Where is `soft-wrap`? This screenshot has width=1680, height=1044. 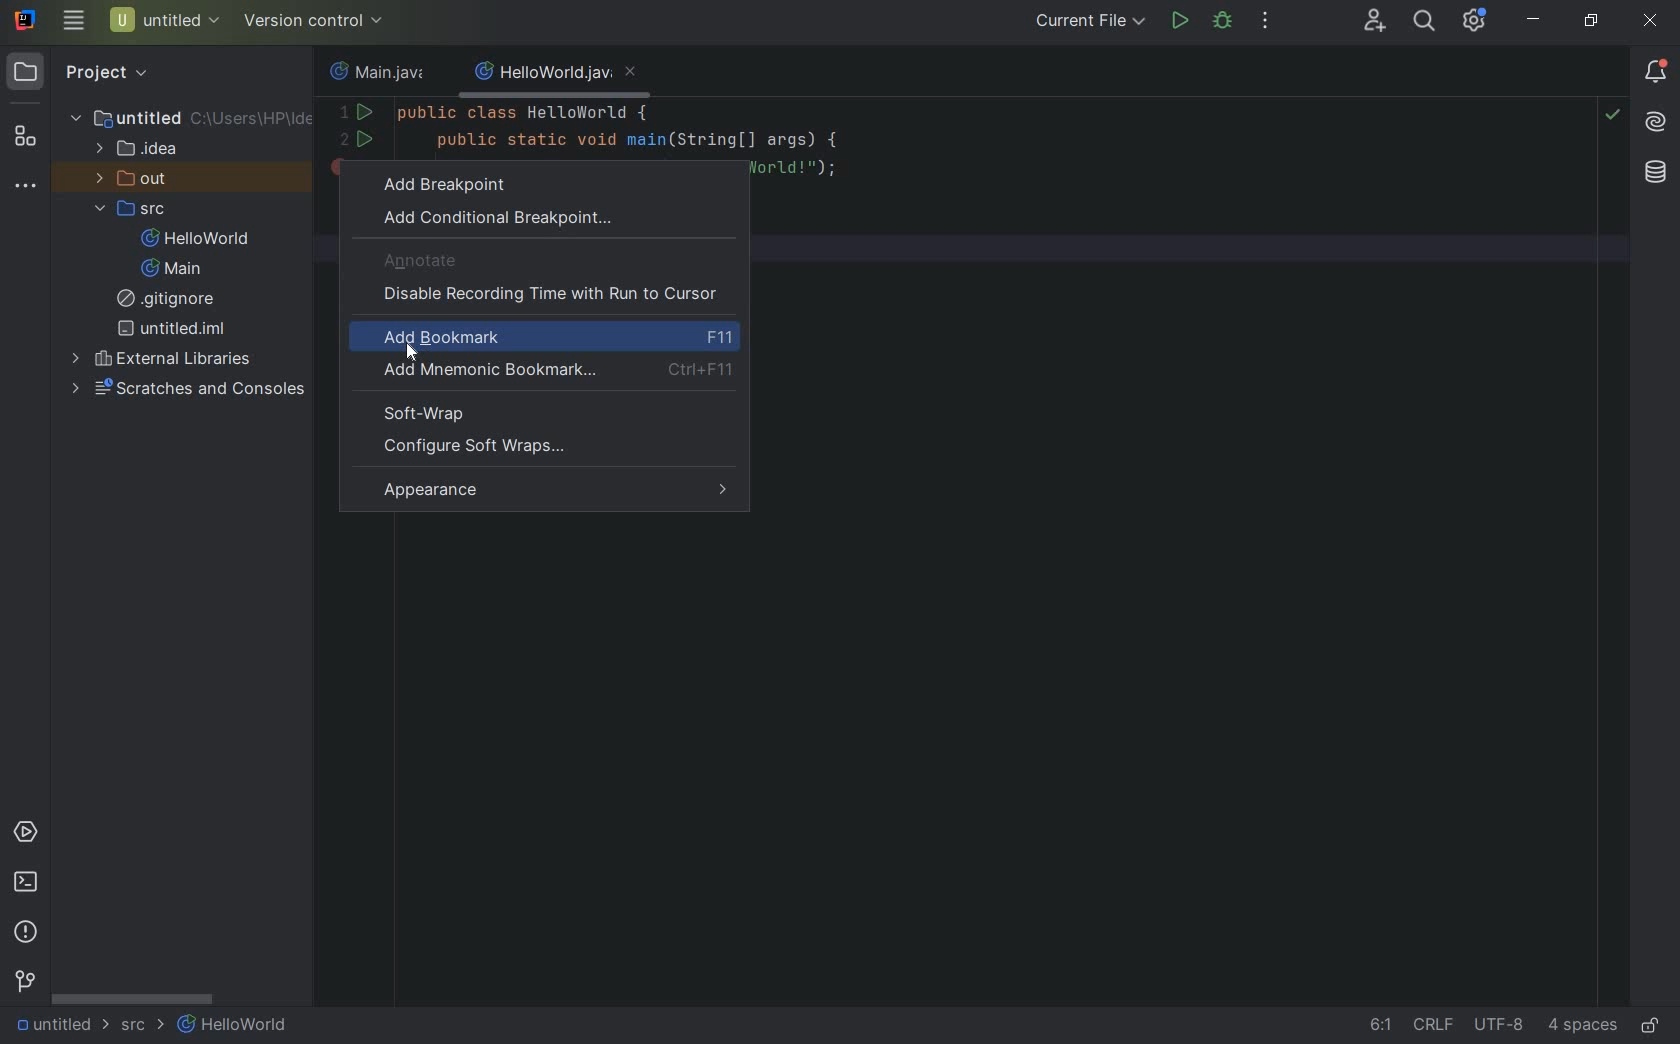 soft-wrap is located at coordinates (428, 412).